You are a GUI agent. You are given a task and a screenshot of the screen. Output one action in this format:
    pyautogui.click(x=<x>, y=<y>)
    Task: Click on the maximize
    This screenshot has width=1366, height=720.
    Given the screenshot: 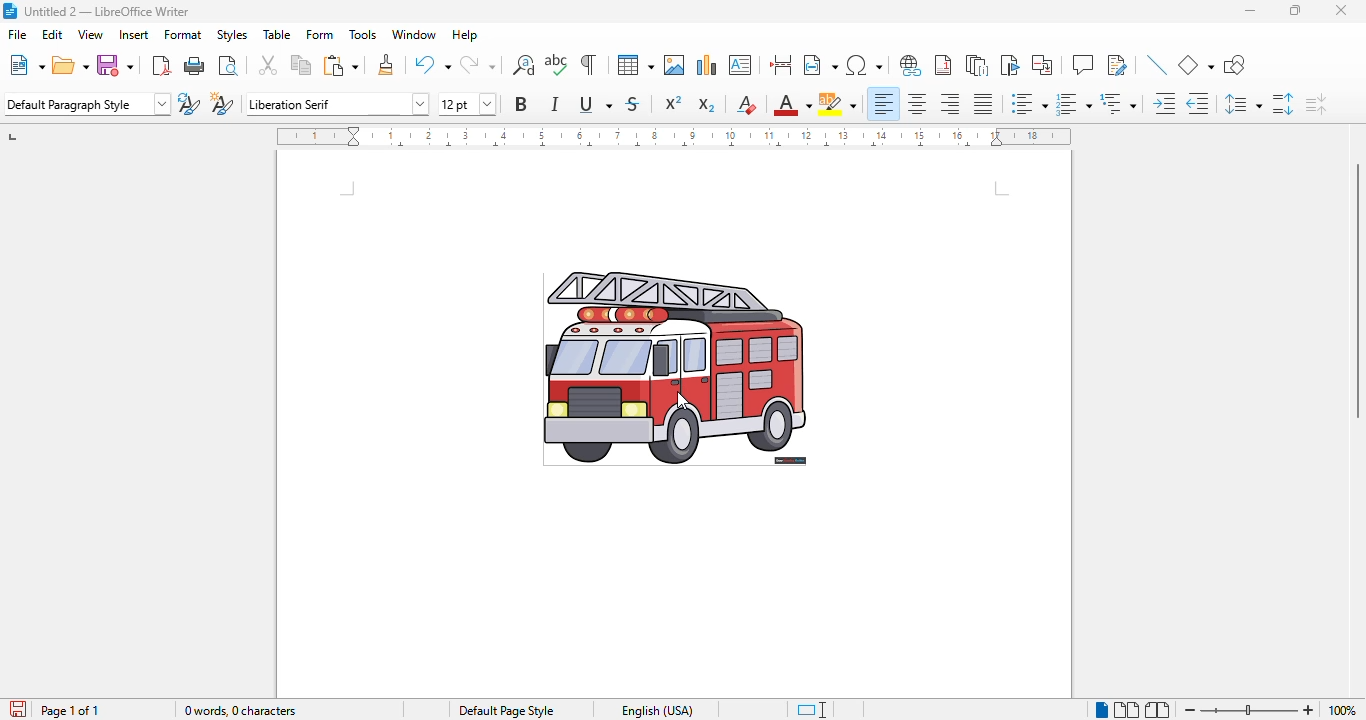 What is the action you would take?
    pyautogui.click(x=1298, y=11)
    